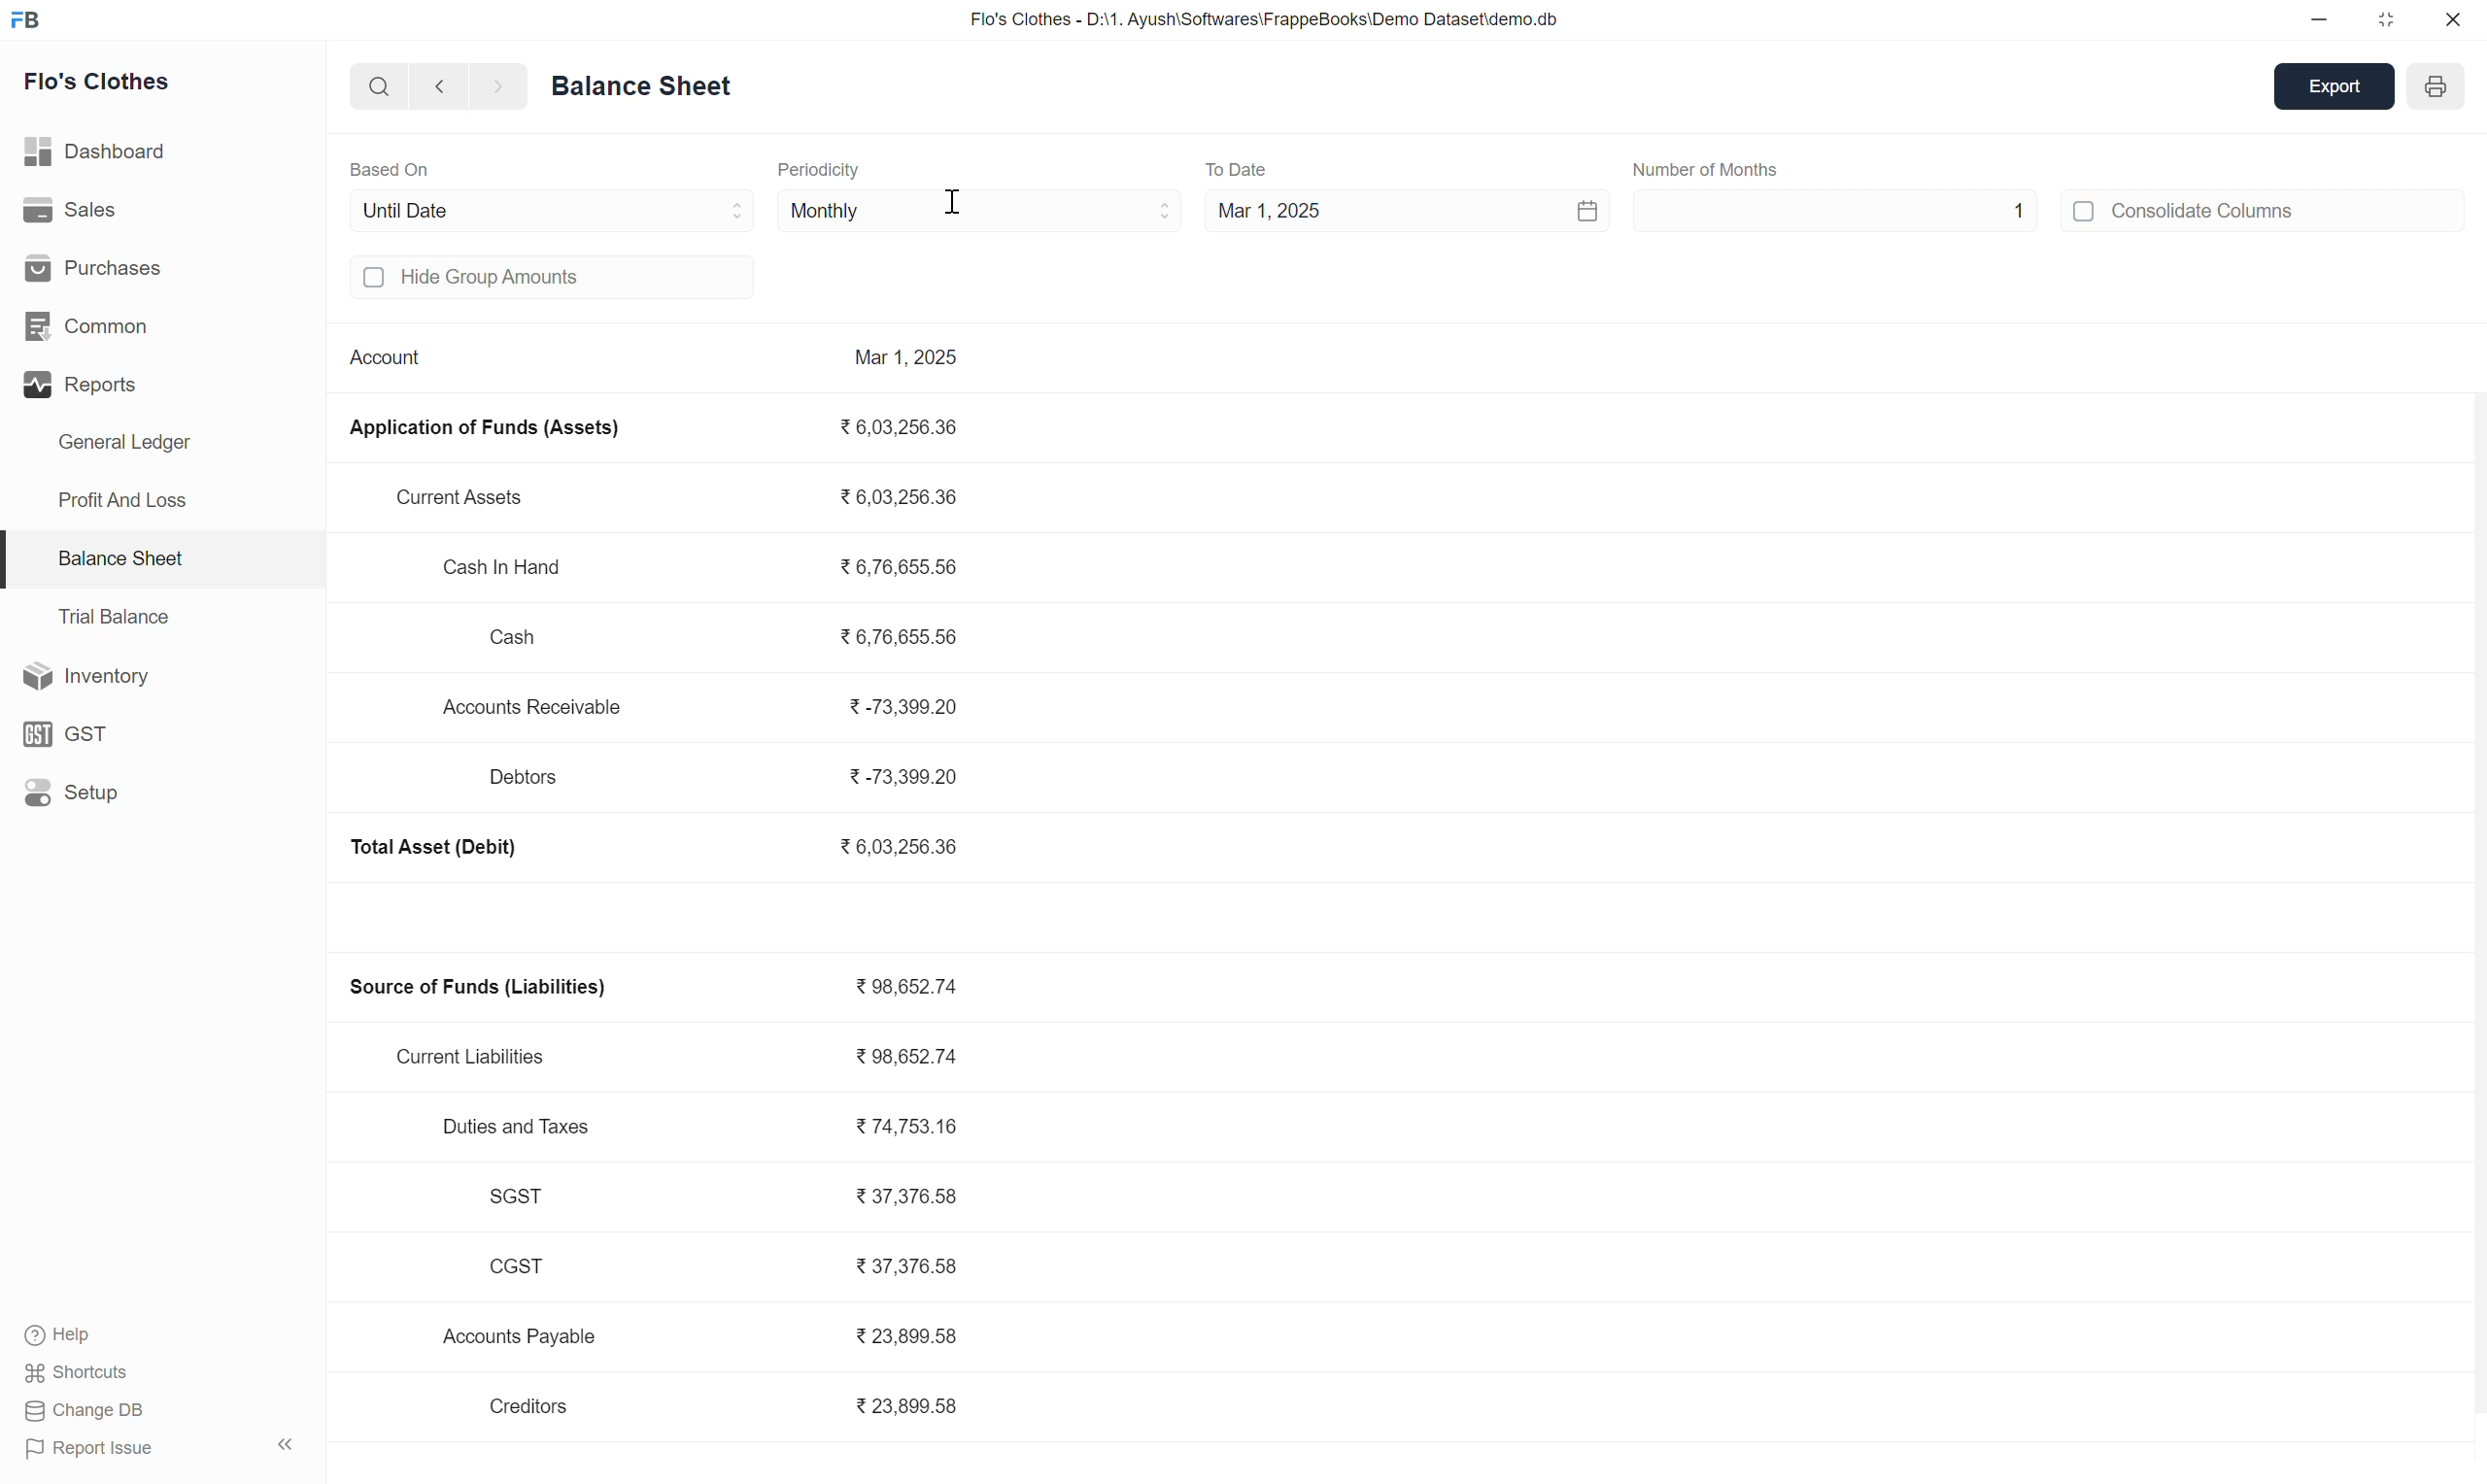  What do you see at coordinates (72, 729) in the screenshot?
I see `GST` at bounding box center [72, 729].